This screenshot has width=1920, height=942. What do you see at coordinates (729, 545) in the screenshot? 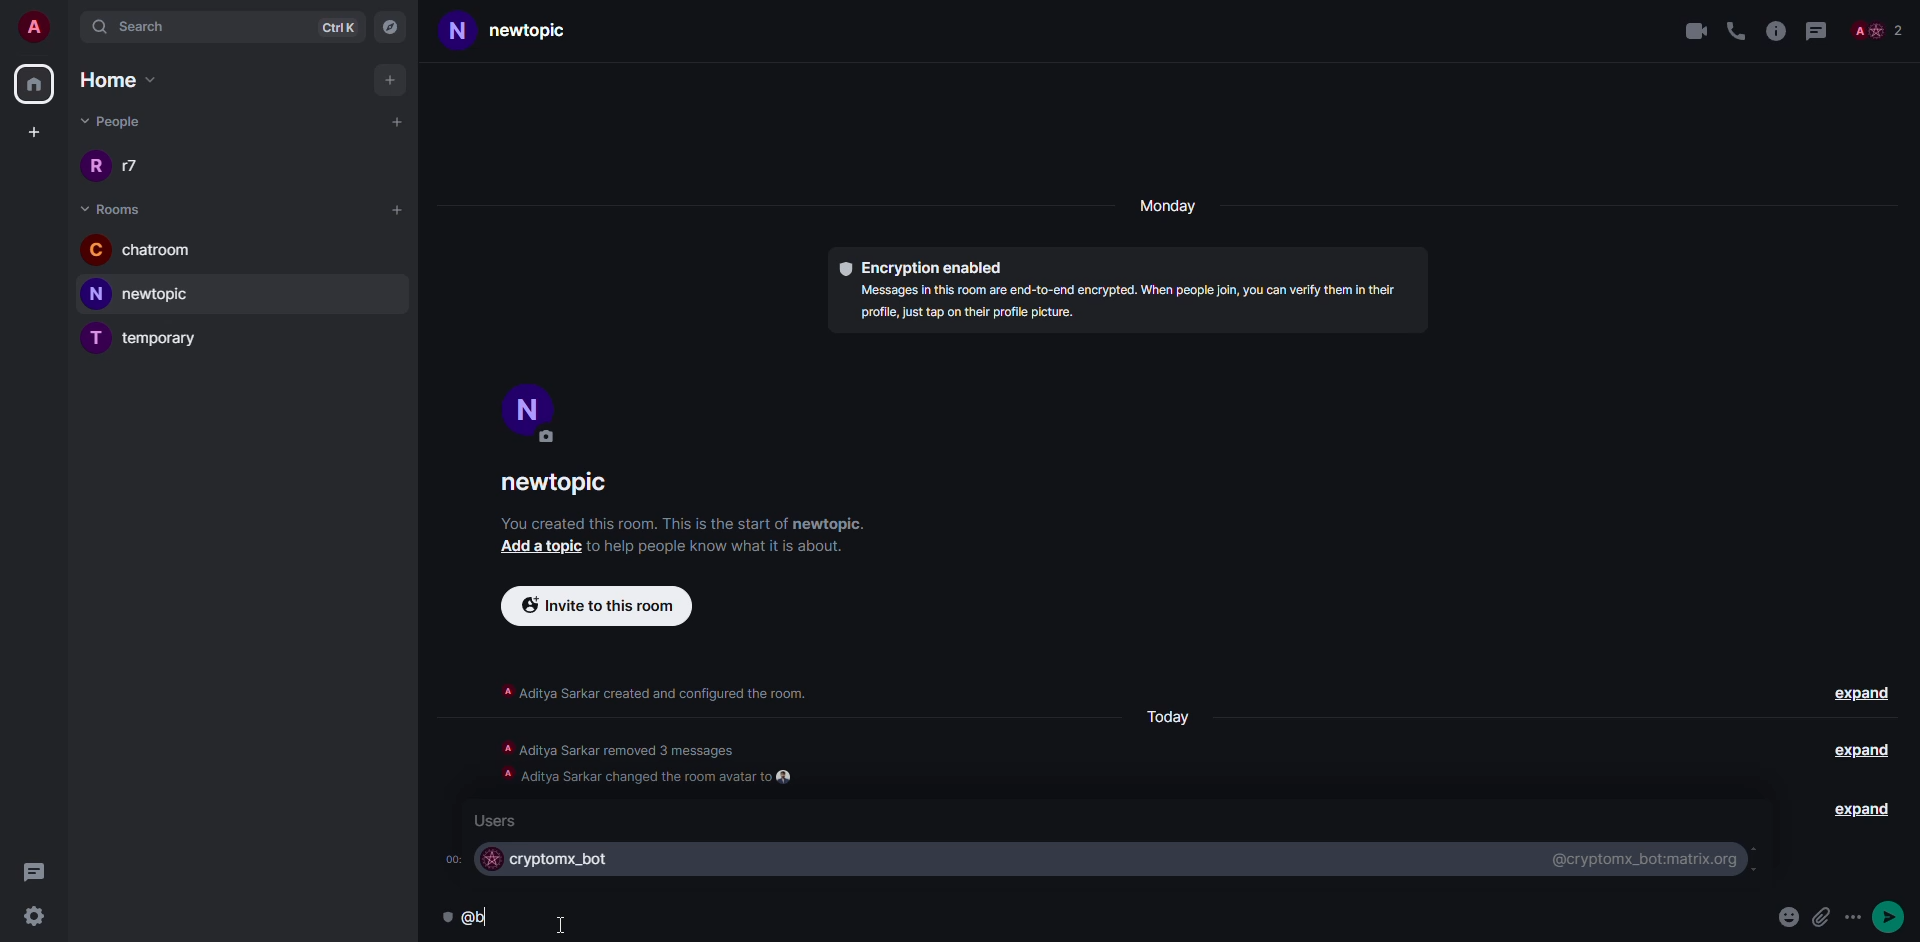
I see `s to help people know what it is about.` at bounding box center [729, 545].